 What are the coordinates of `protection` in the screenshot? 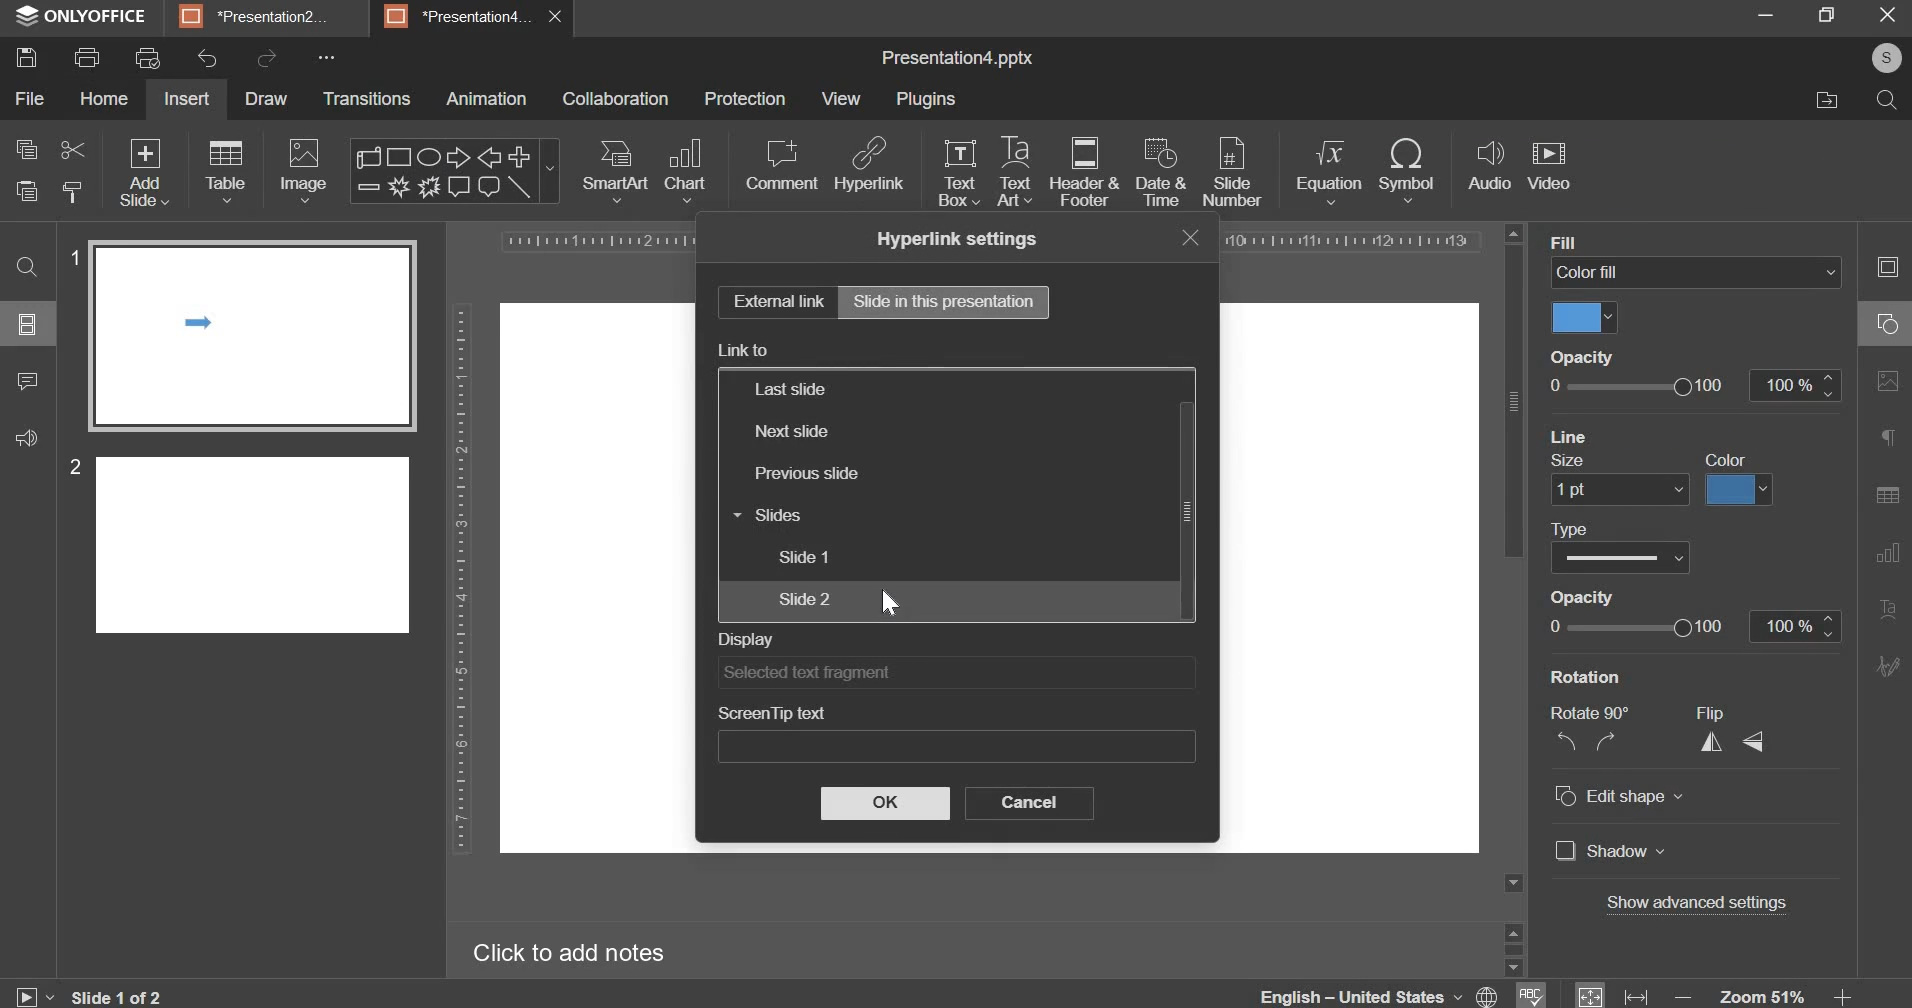 It's located at (745, 100).